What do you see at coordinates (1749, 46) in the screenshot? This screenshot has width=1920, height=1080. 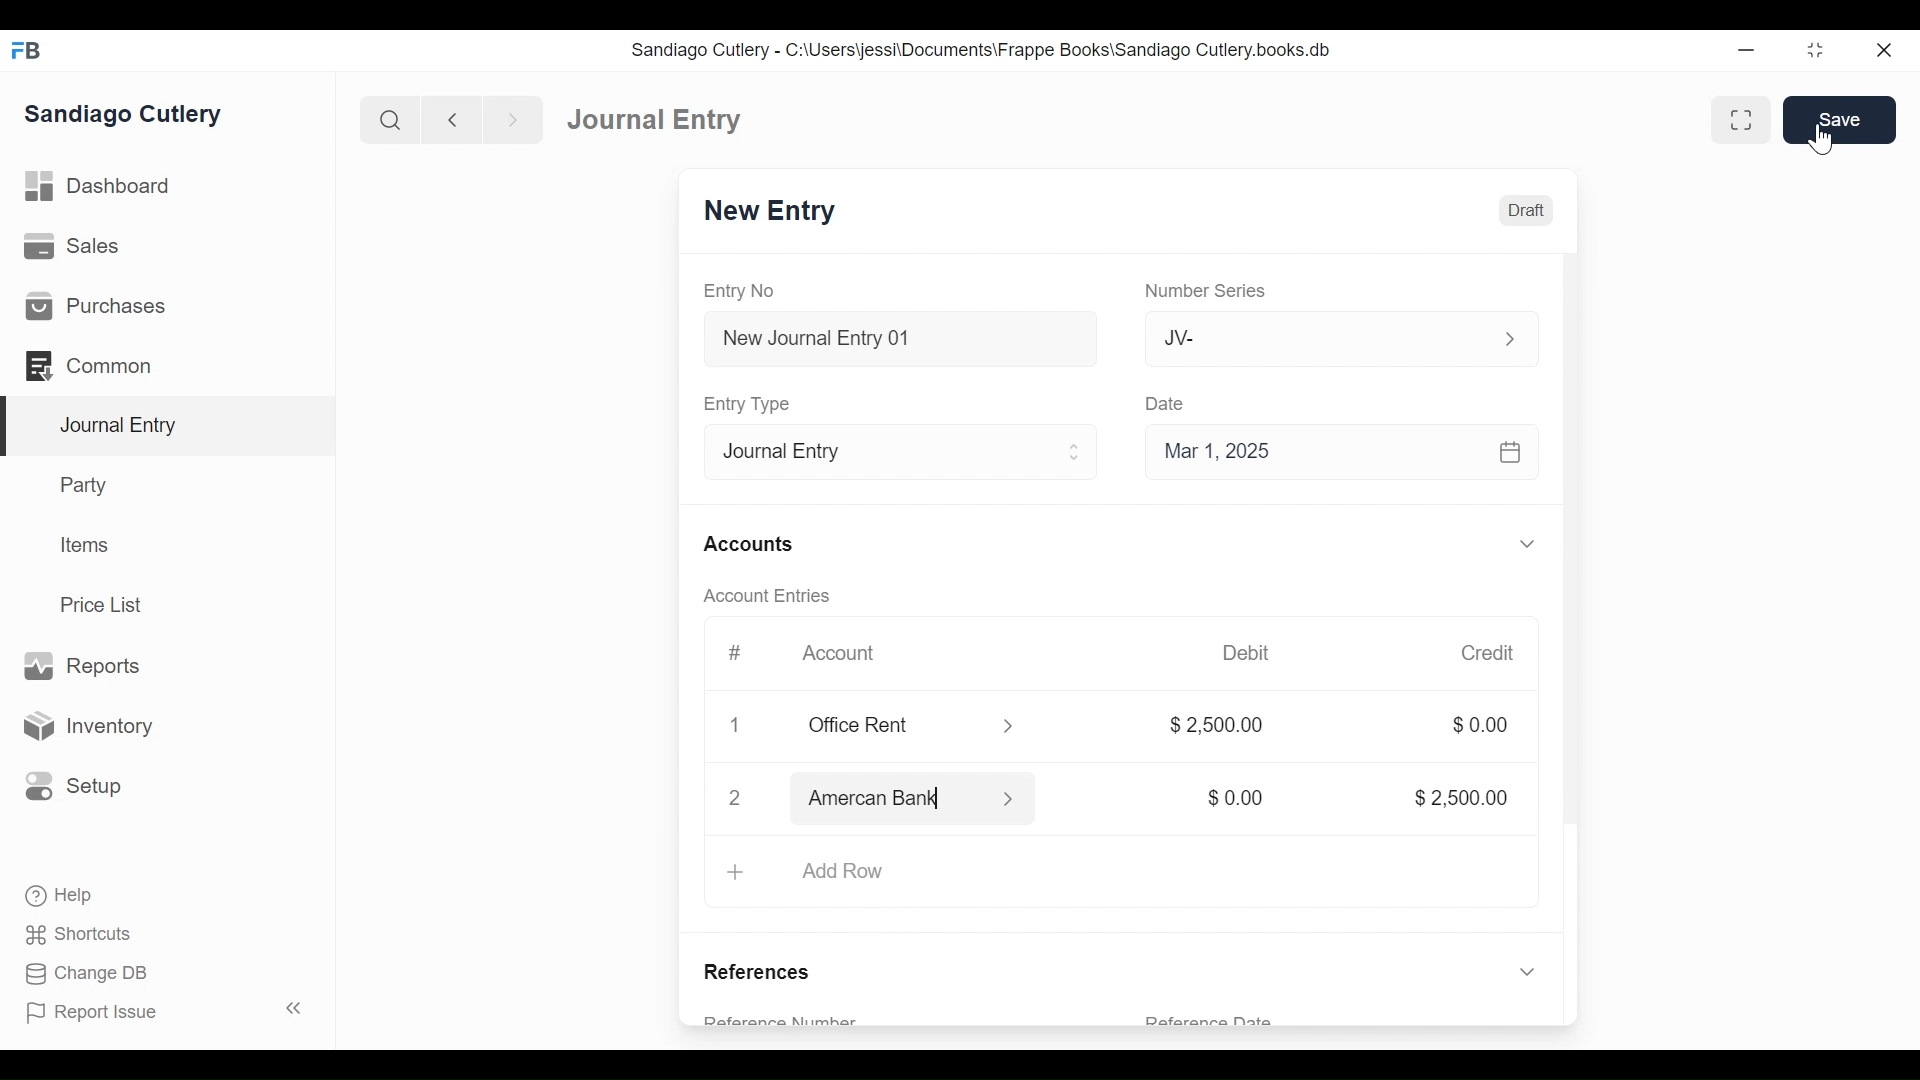 I see `minimize` at bounding box center [1749, 46].